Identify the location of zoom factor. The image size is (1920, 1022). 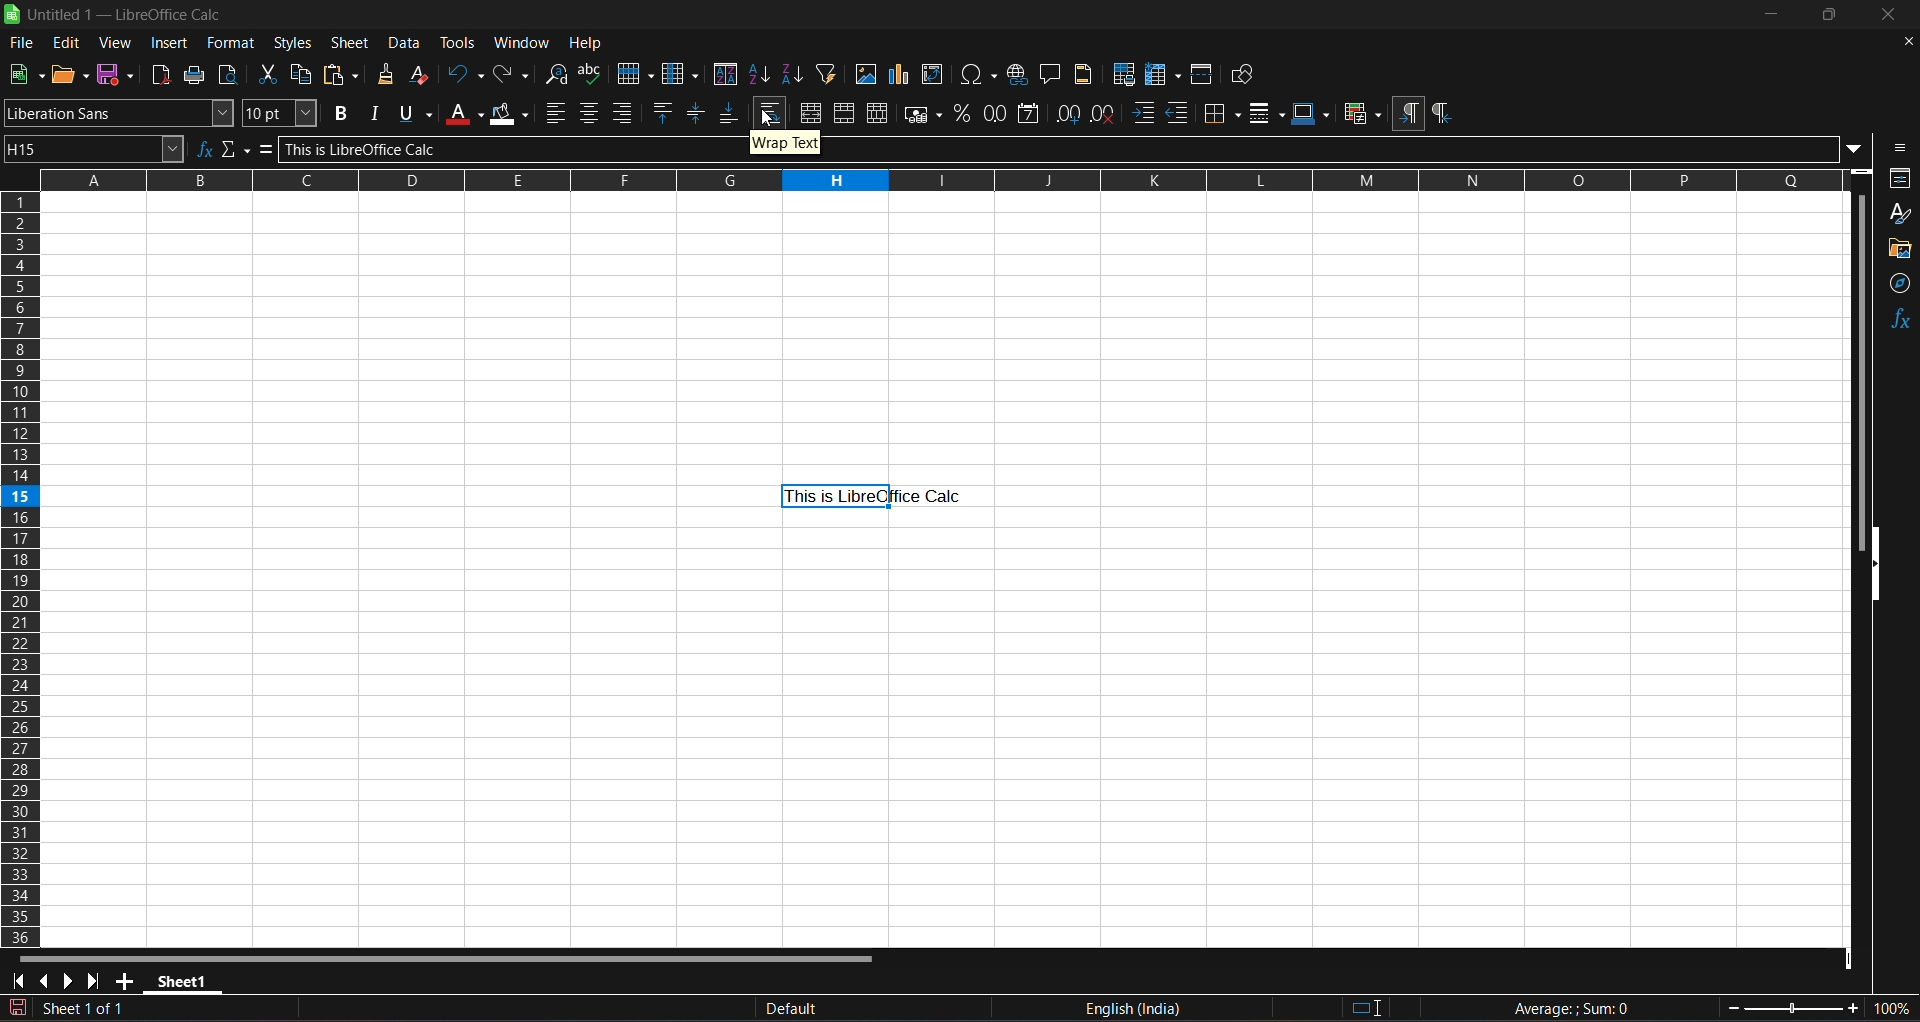
(1820, 1007).